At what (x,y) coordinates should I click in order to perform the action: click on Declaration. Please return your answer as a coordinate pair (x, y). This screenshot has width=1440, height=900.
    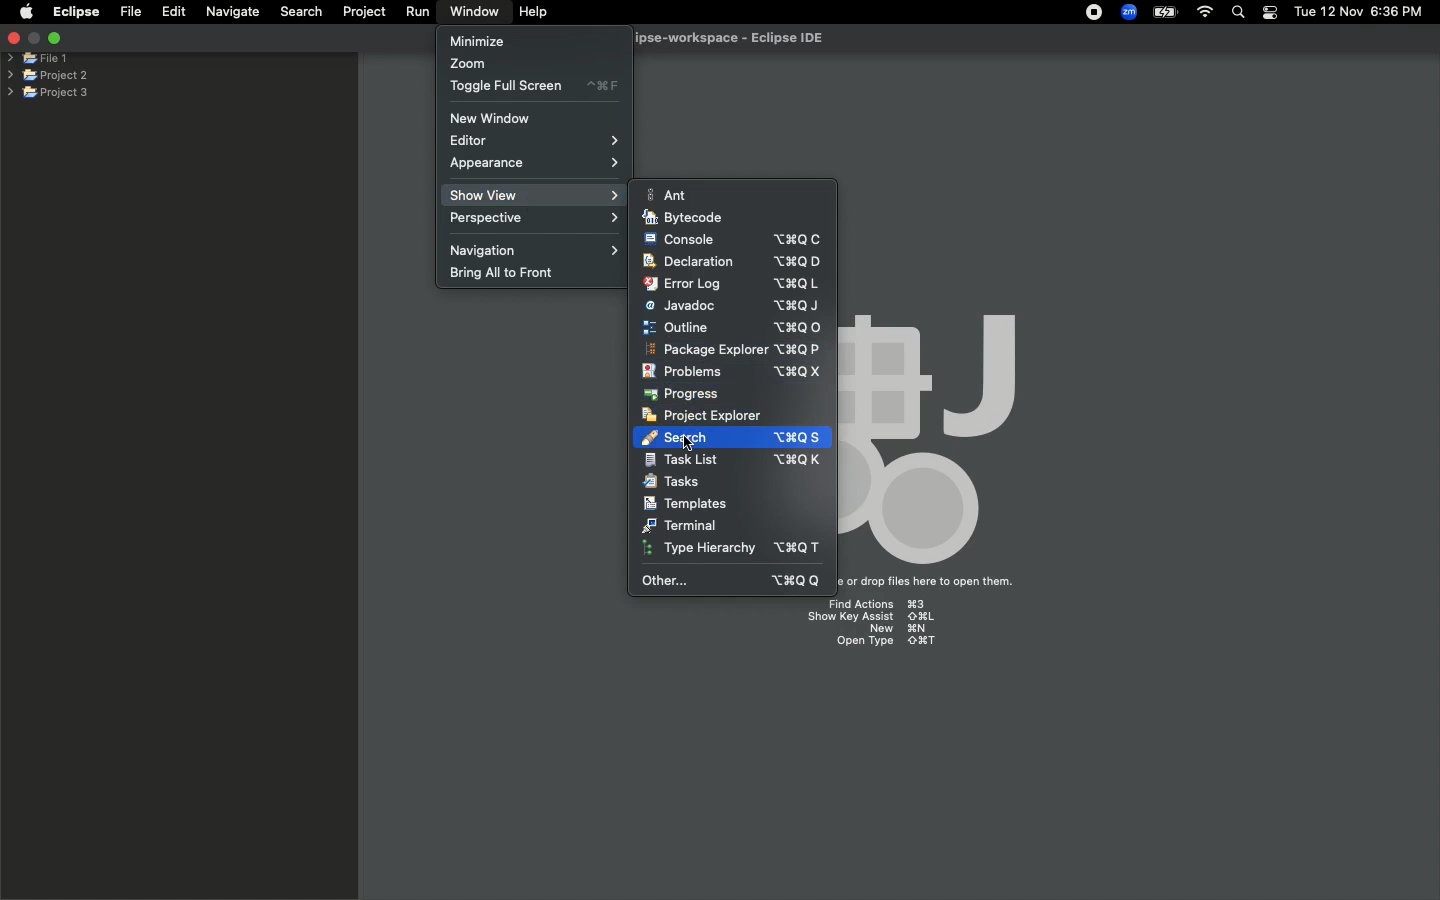
    Looking at the image, I should click on (730, 262).